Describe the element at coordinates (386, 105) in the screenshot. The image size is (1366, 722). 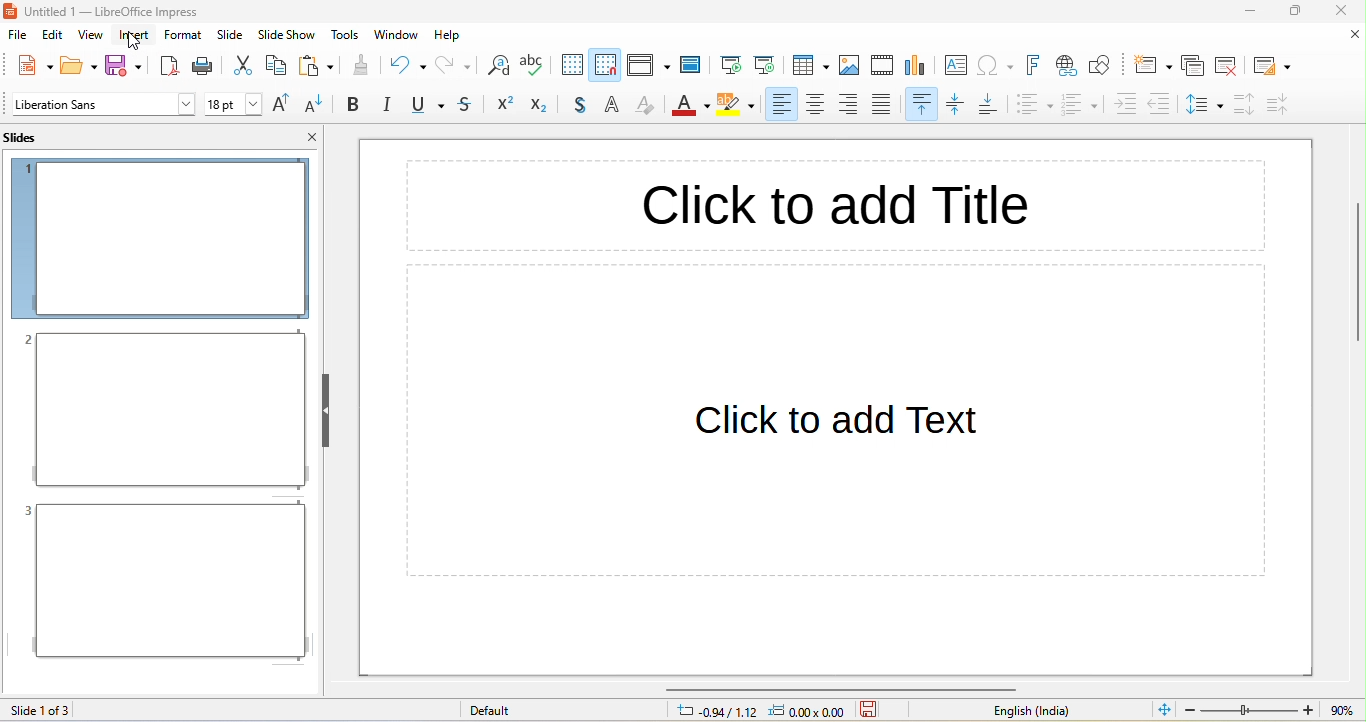
I see `italic` at that location.